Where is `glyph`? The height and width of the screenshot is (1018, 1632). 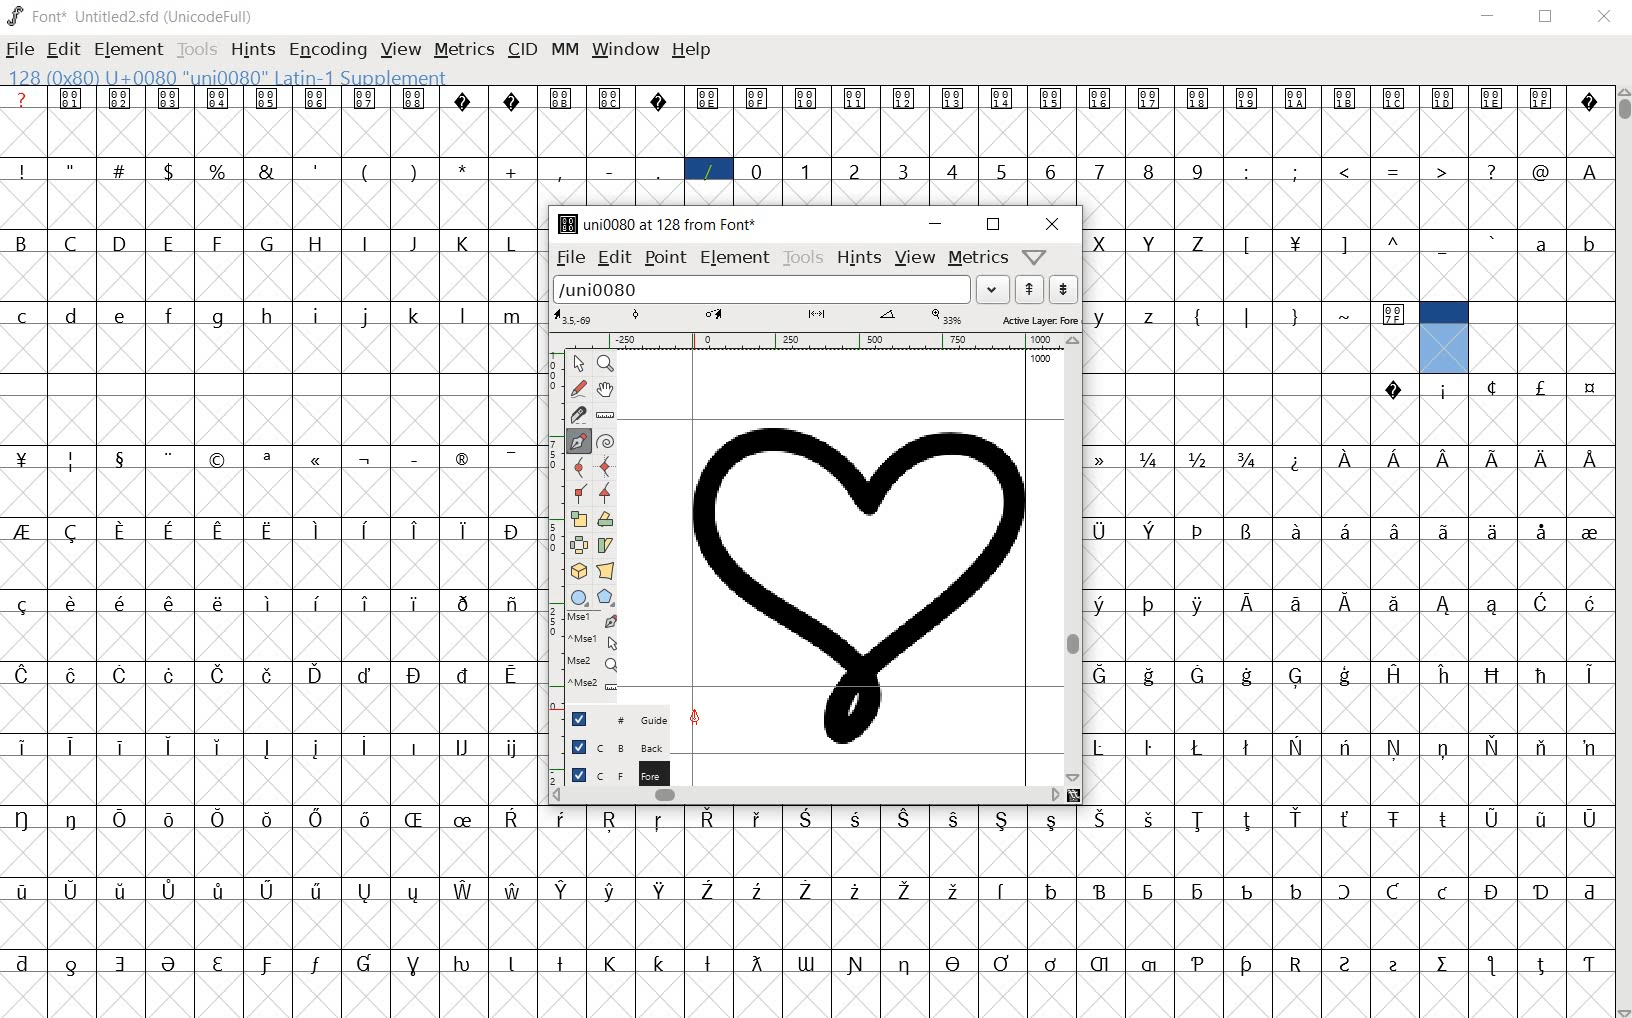 glyph is located at coordinates (1541, 676).